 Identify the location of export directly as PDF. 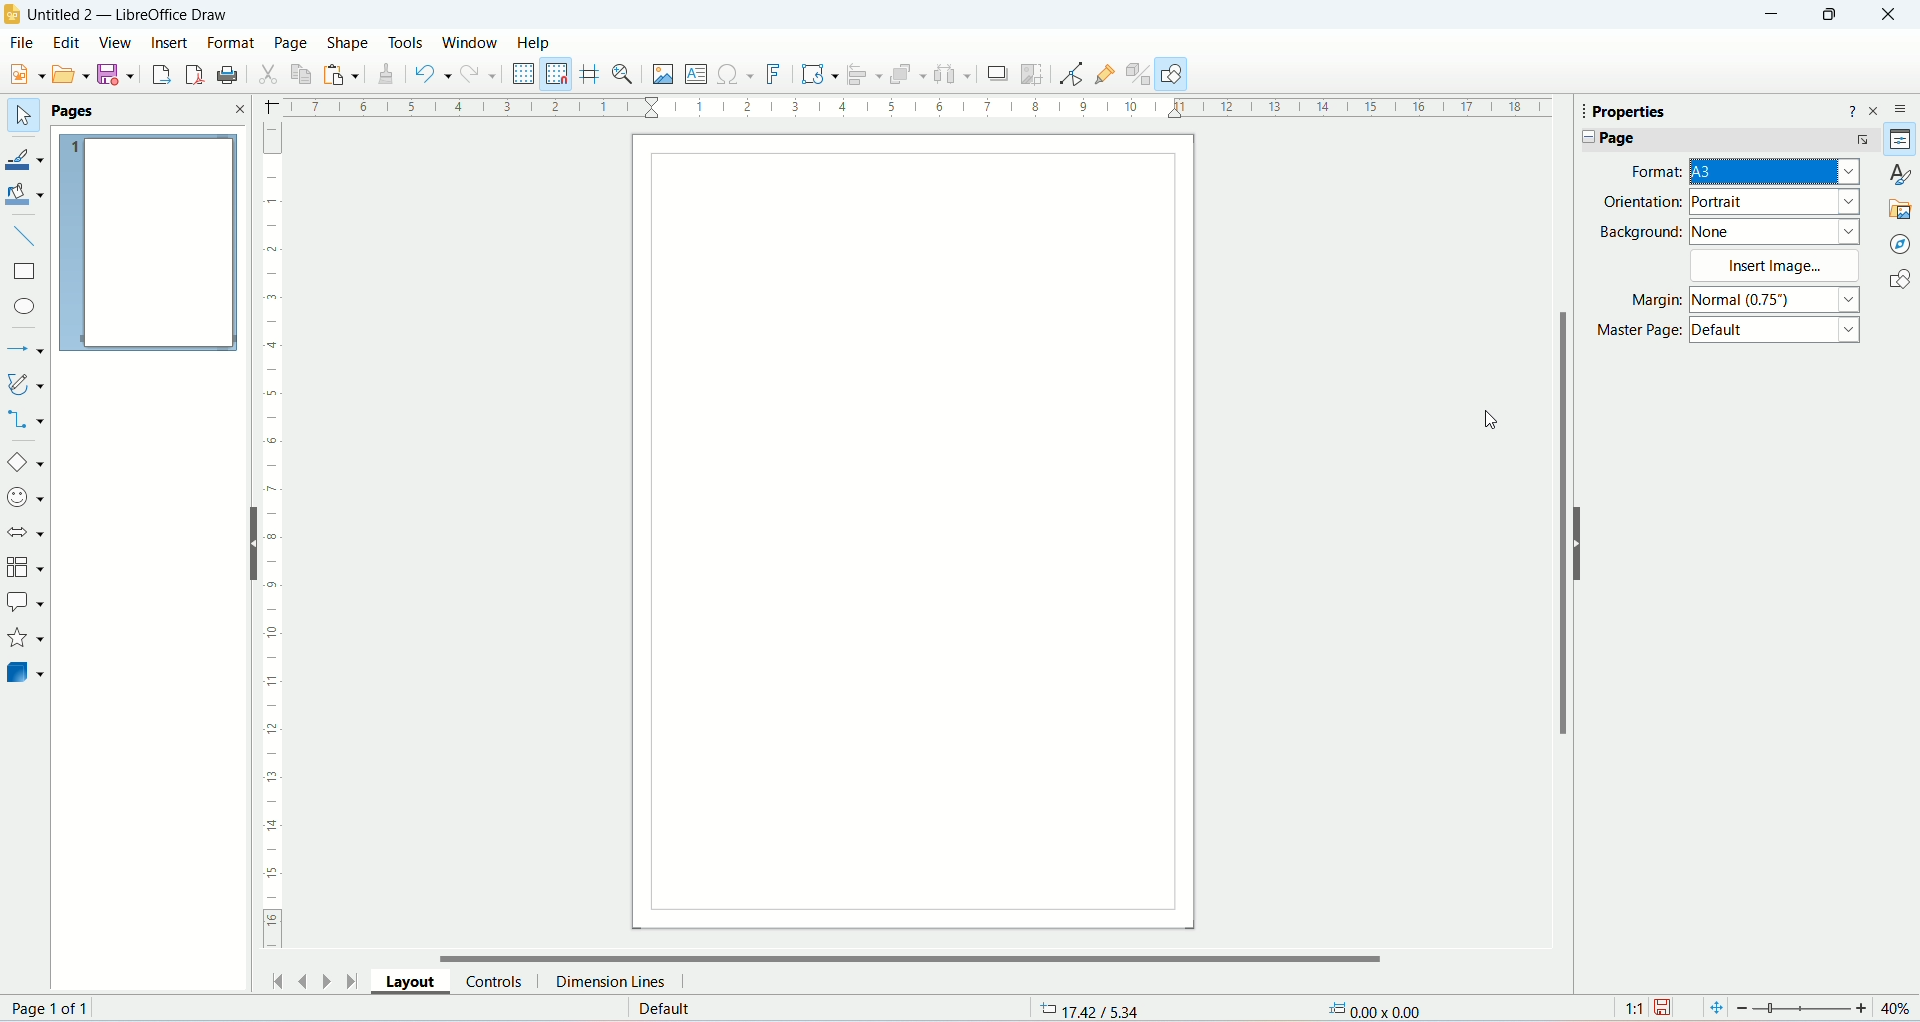
(198, 74).